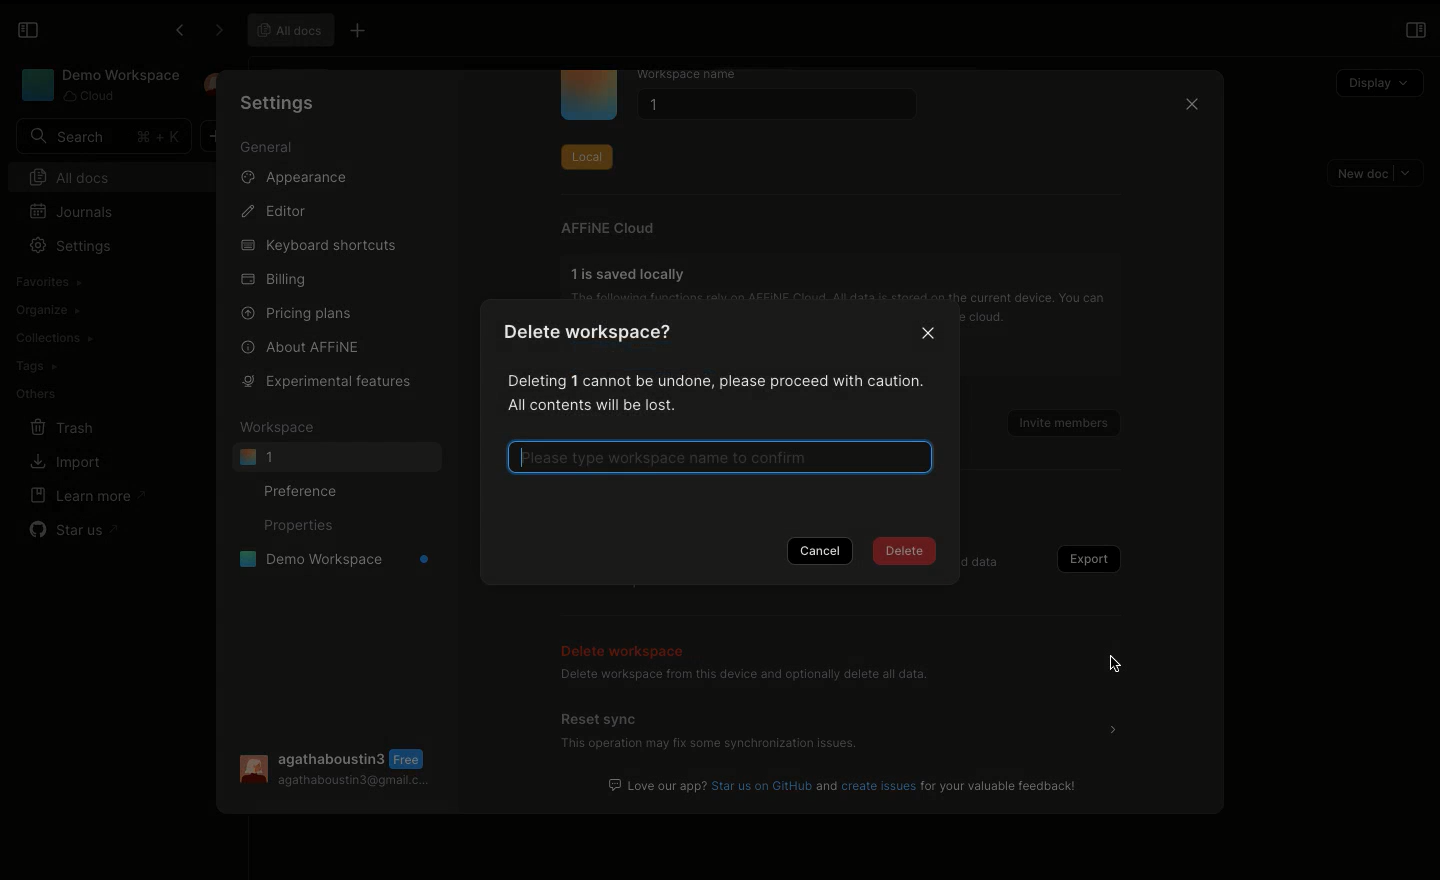  I want to click on New doc, so click(1376, 173).